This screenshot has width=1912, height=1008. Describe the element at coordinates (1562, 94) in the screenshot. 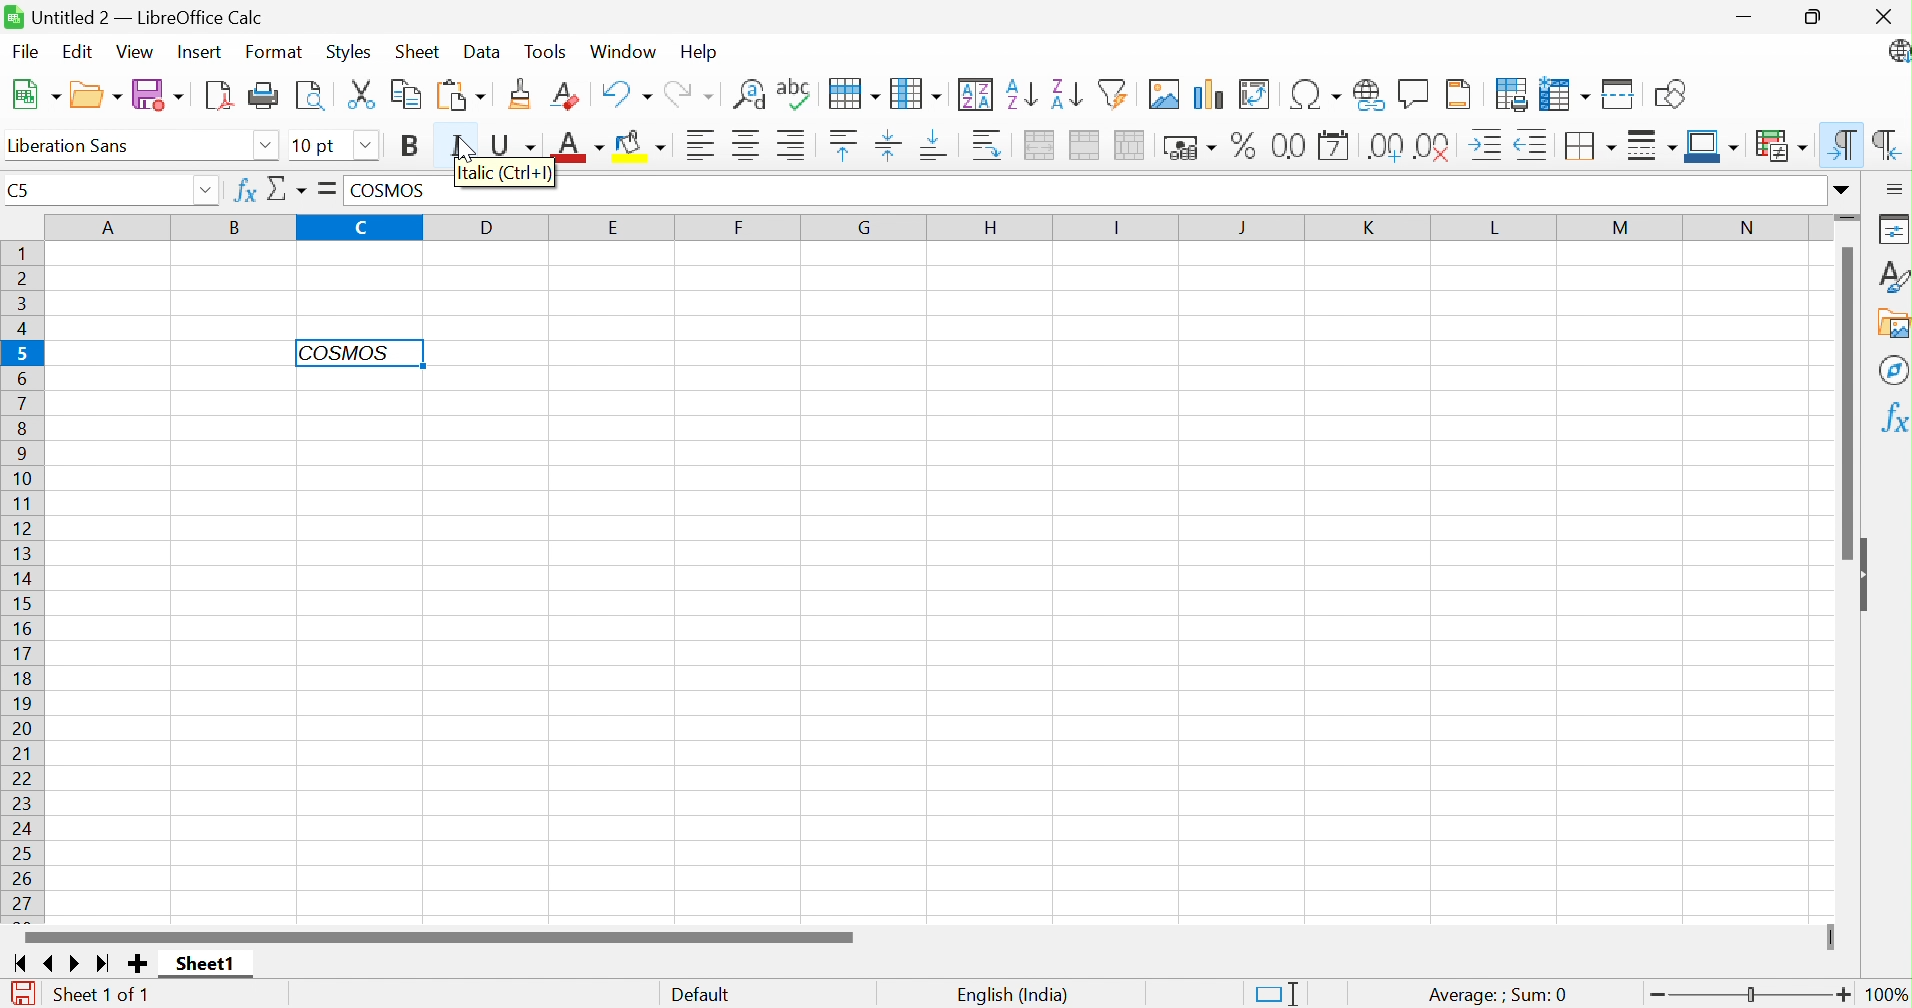

I see `Freeze rows and columns` at that location.